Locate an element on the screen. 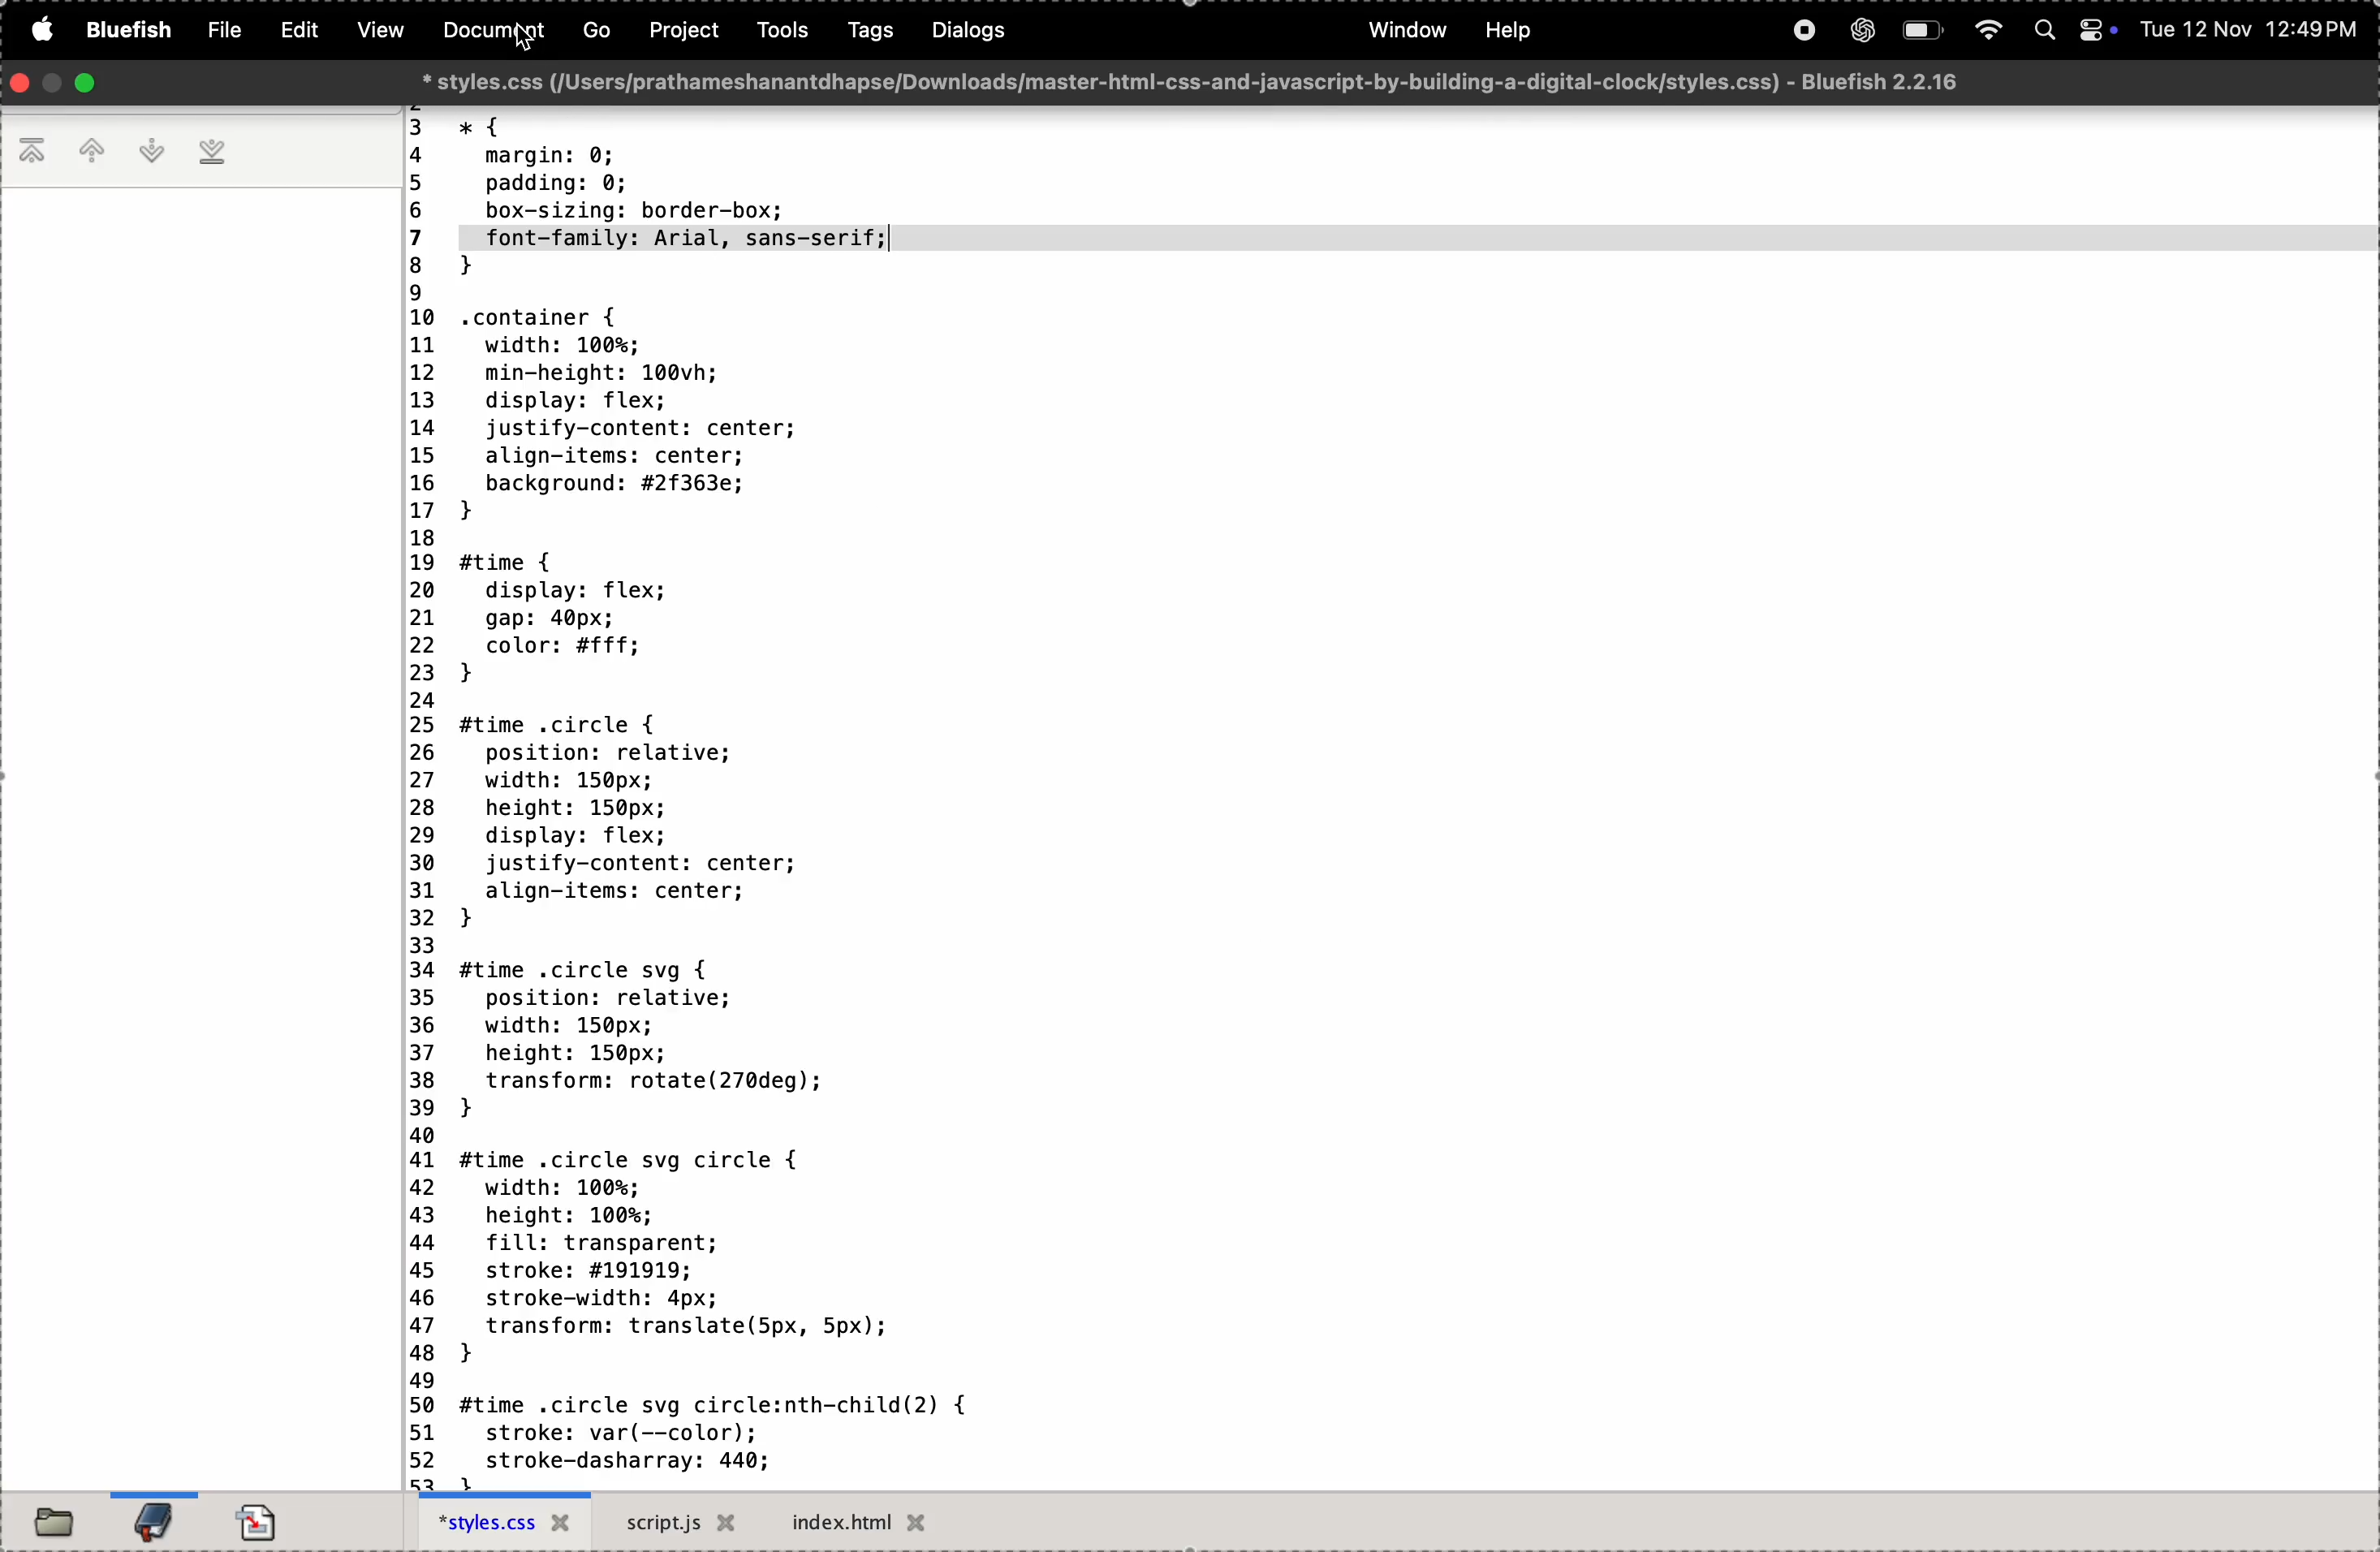  Bluefish is located at coordinates (125, 31).